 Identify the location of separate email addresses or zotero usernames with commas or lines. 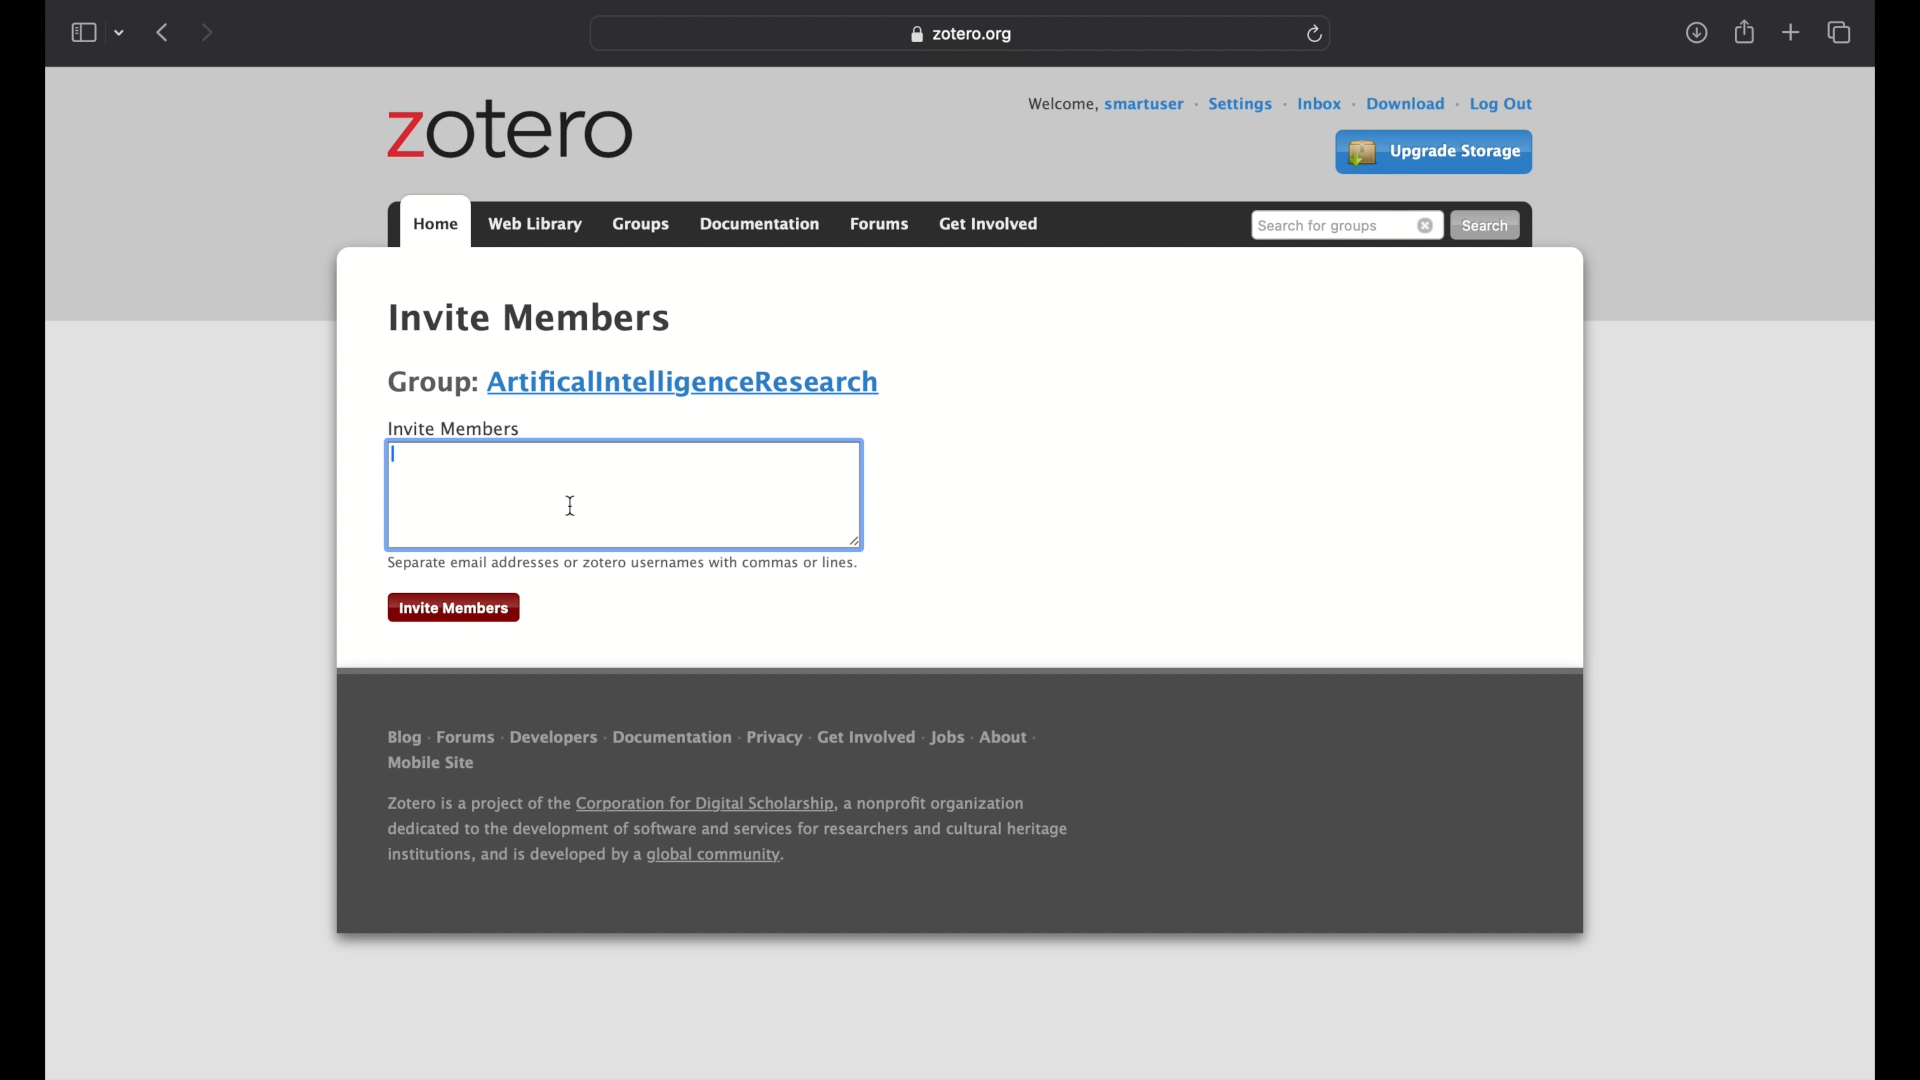
(621, 565).